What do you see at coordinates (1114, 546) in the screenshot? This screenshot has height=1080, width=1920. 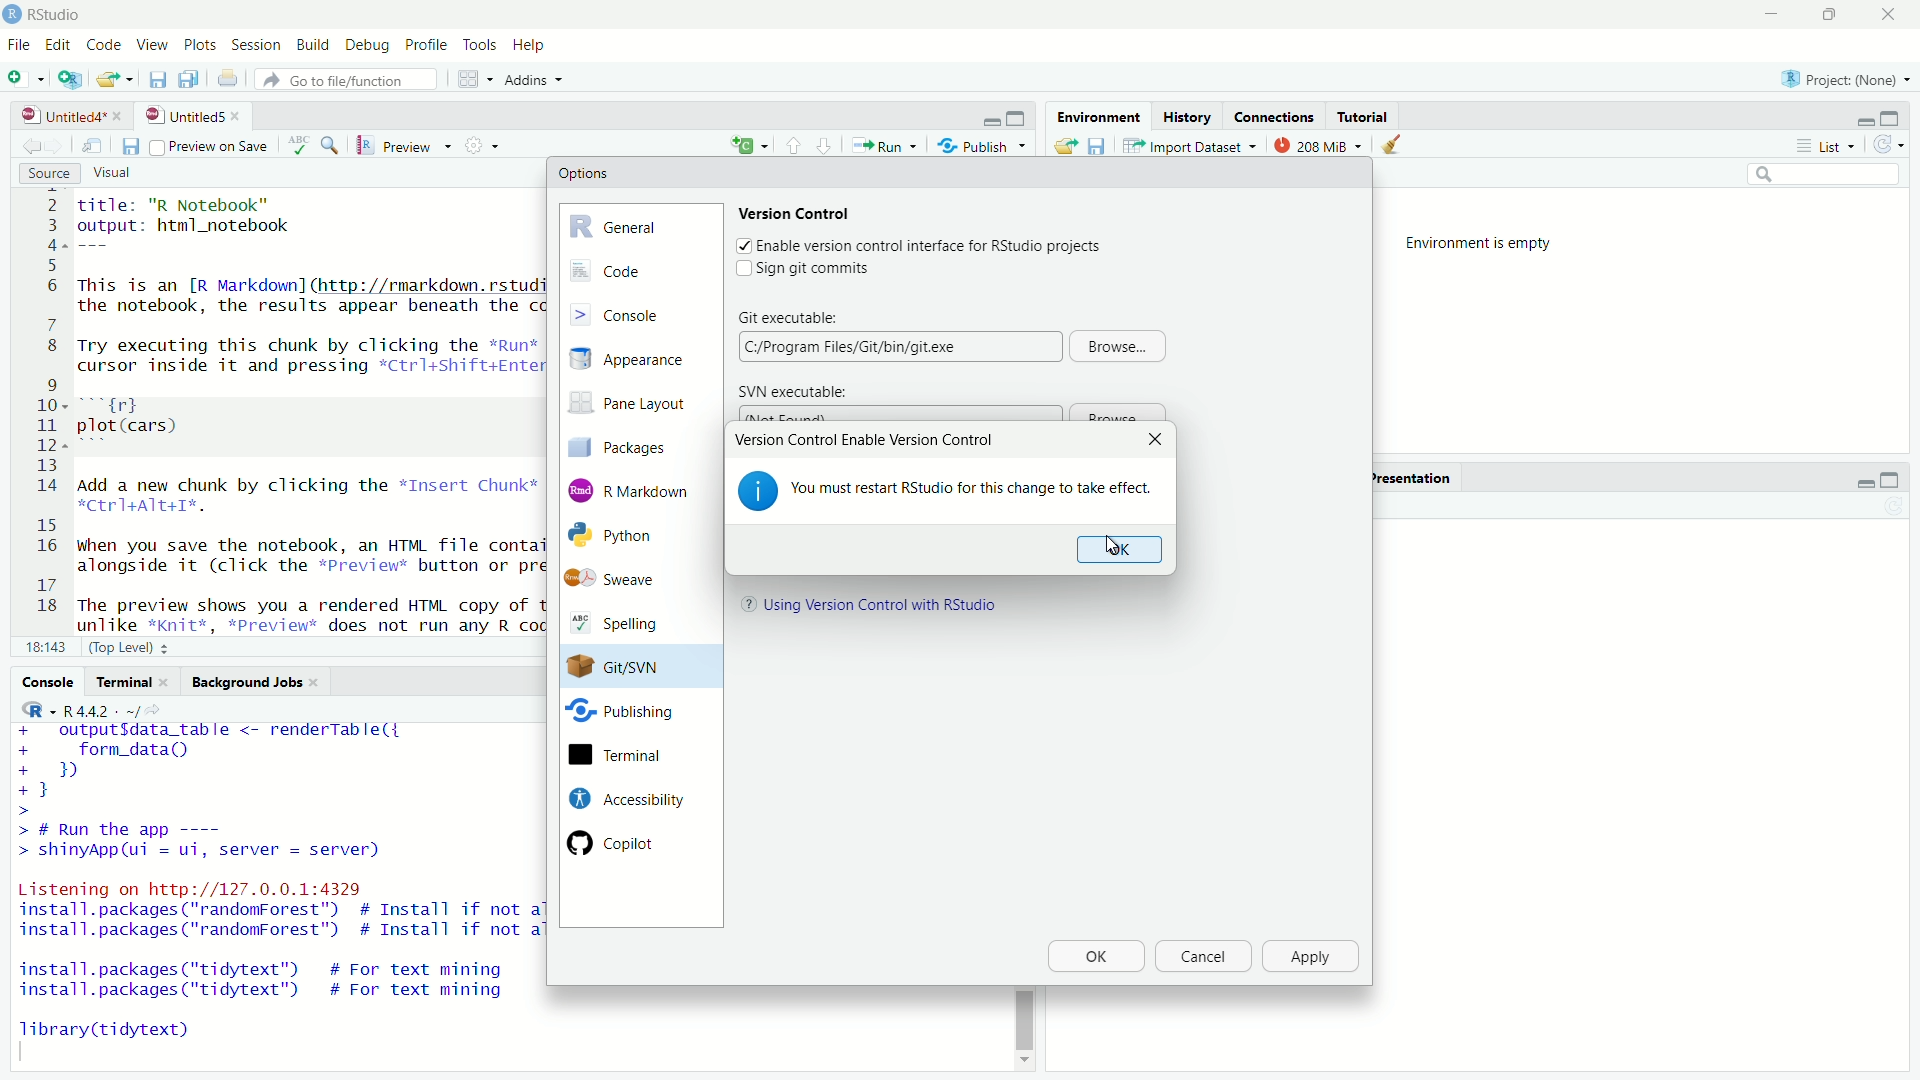 I see `cursor` at bounding box center [1114, 546].